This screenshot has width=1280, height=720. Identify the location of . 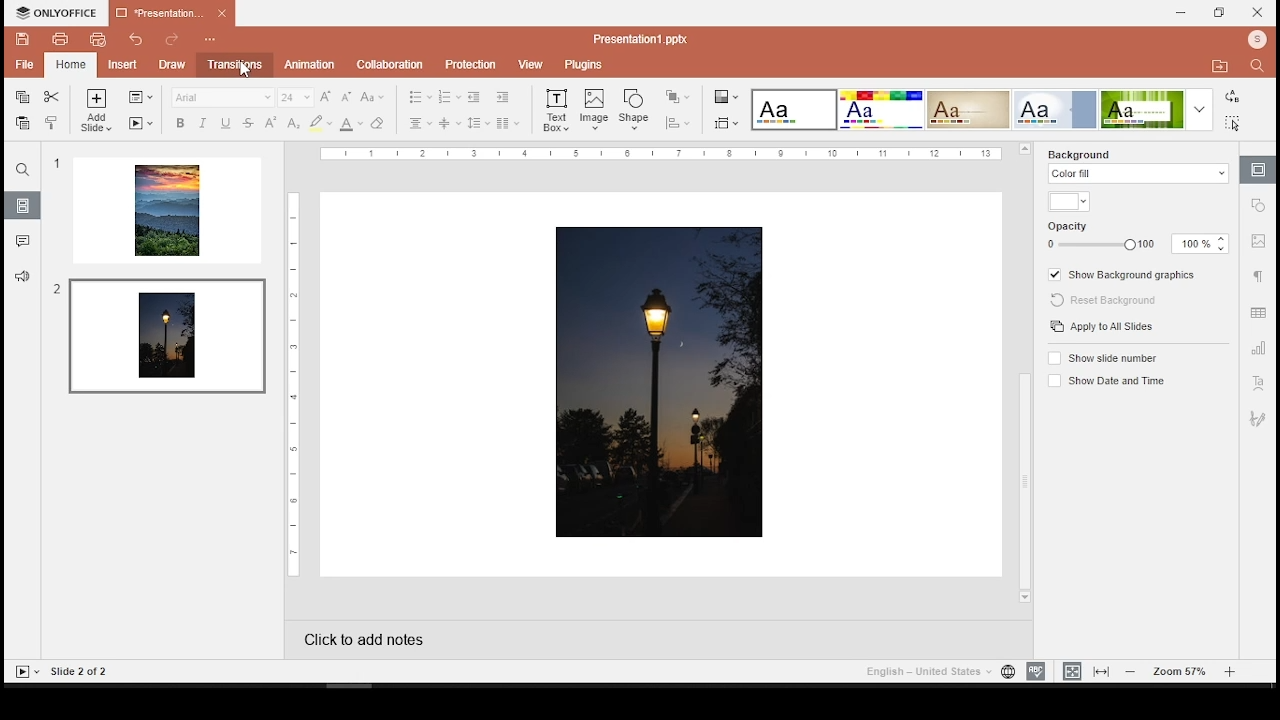
(1259, 421).